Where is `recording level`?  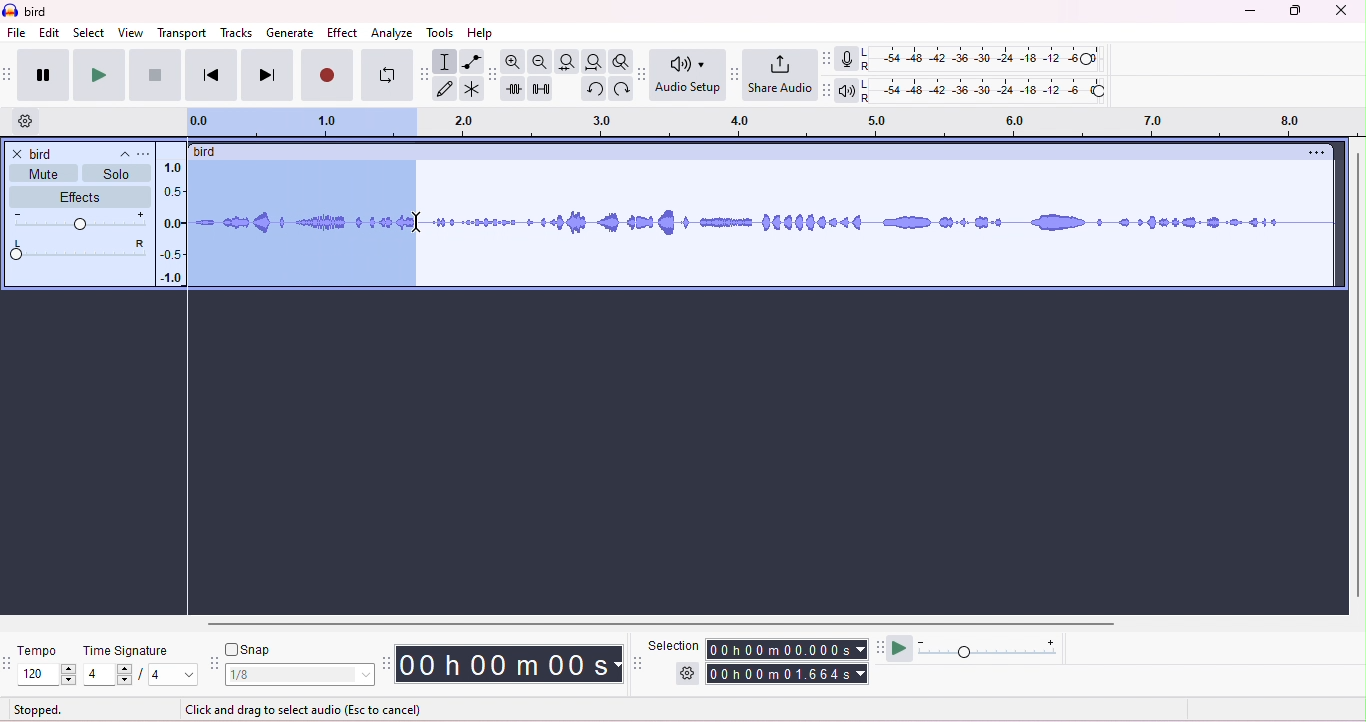 recording level is located at coordinates (997, 59).